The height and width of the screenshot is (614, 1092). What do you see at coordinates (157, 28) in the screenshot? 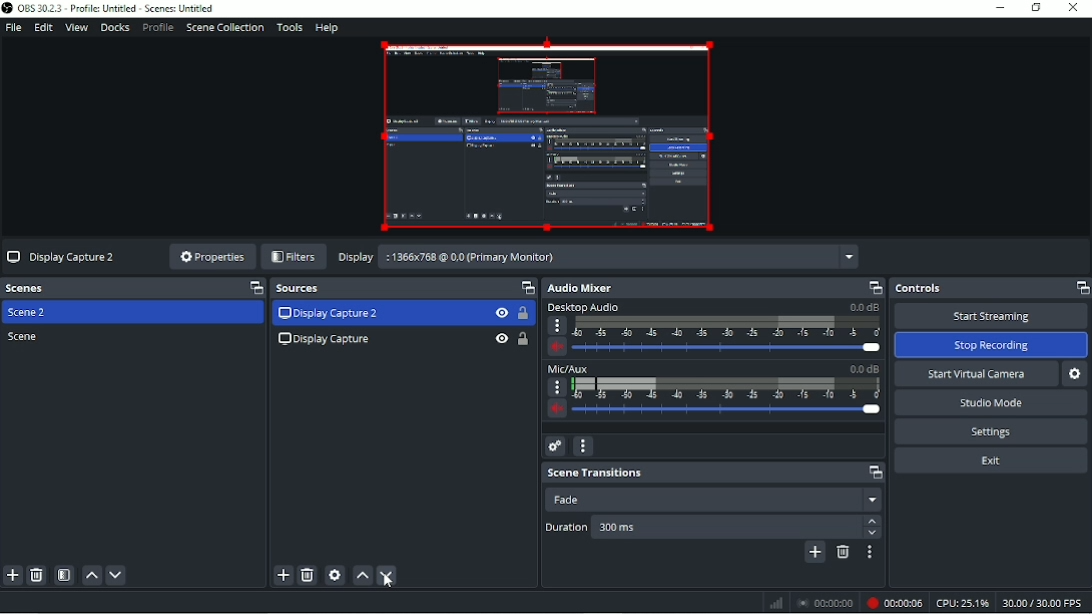
I see `Profile` at bounding box center [157, 28].